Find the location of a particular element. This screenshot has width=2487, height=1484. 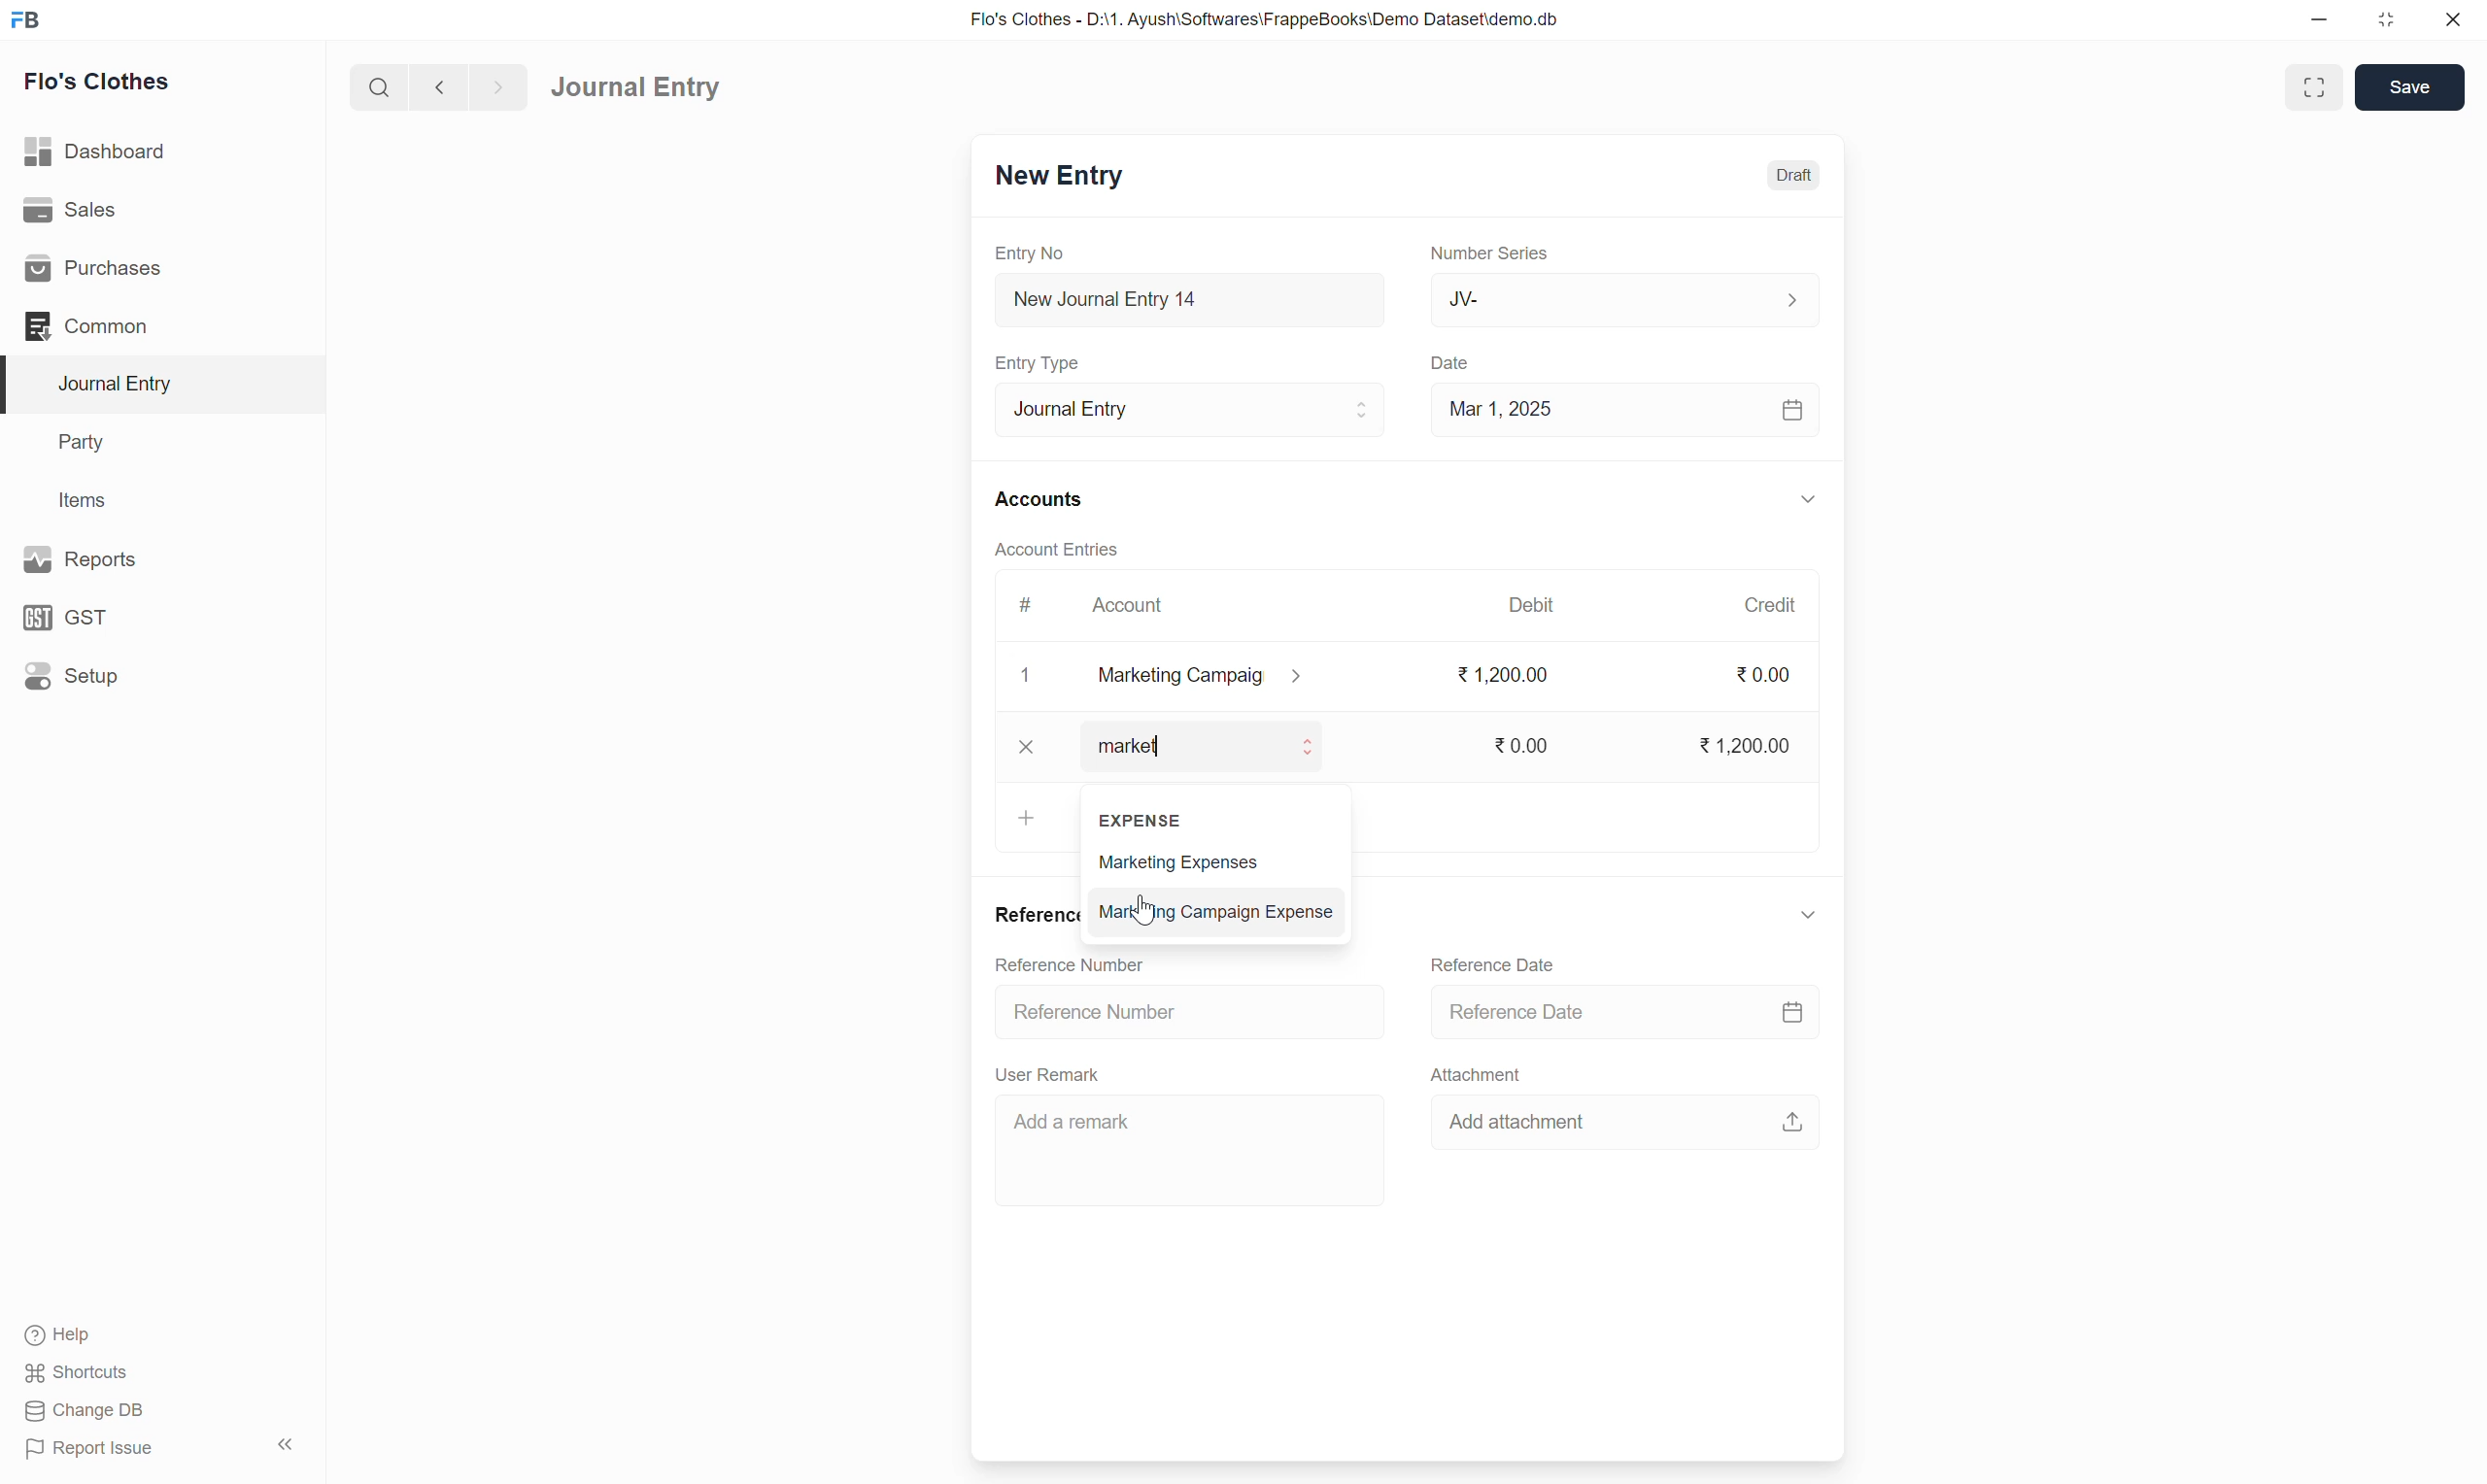

Flo's Clothes - D:\1. Ayush\Softwares\FrappeBooks\Demo Dataset\demo.db is located at coordinates (1270, 18).